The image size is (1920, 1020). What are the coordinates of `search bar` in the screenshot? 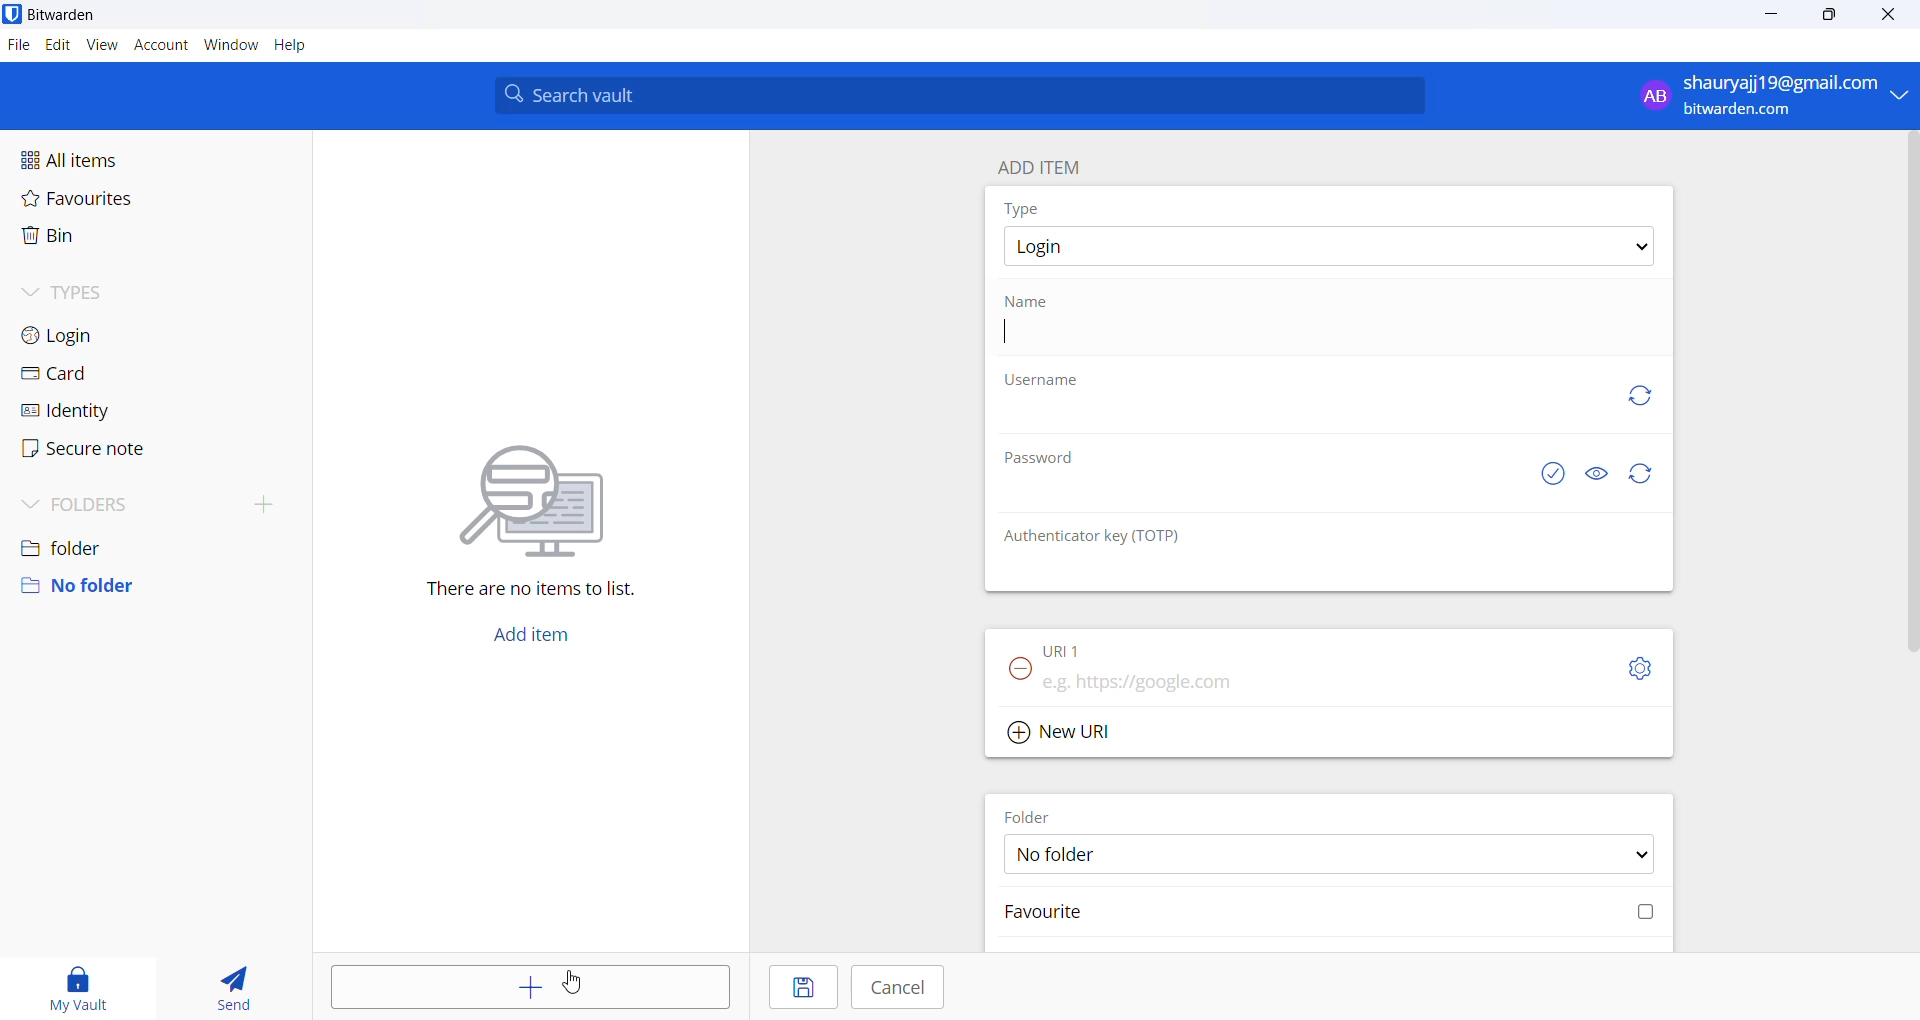 It's located at (959, 94).